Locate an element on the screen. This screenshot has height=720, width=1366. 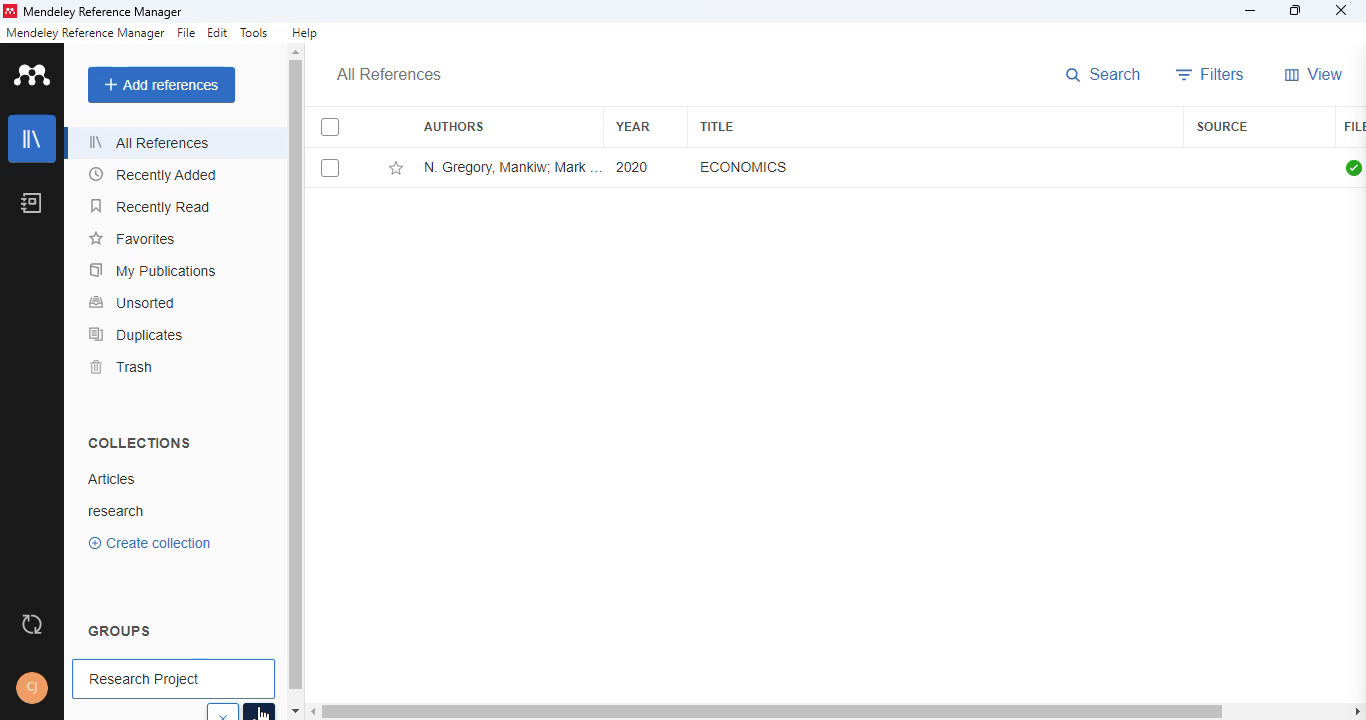
minimize is located at coordinates (1251, 11).